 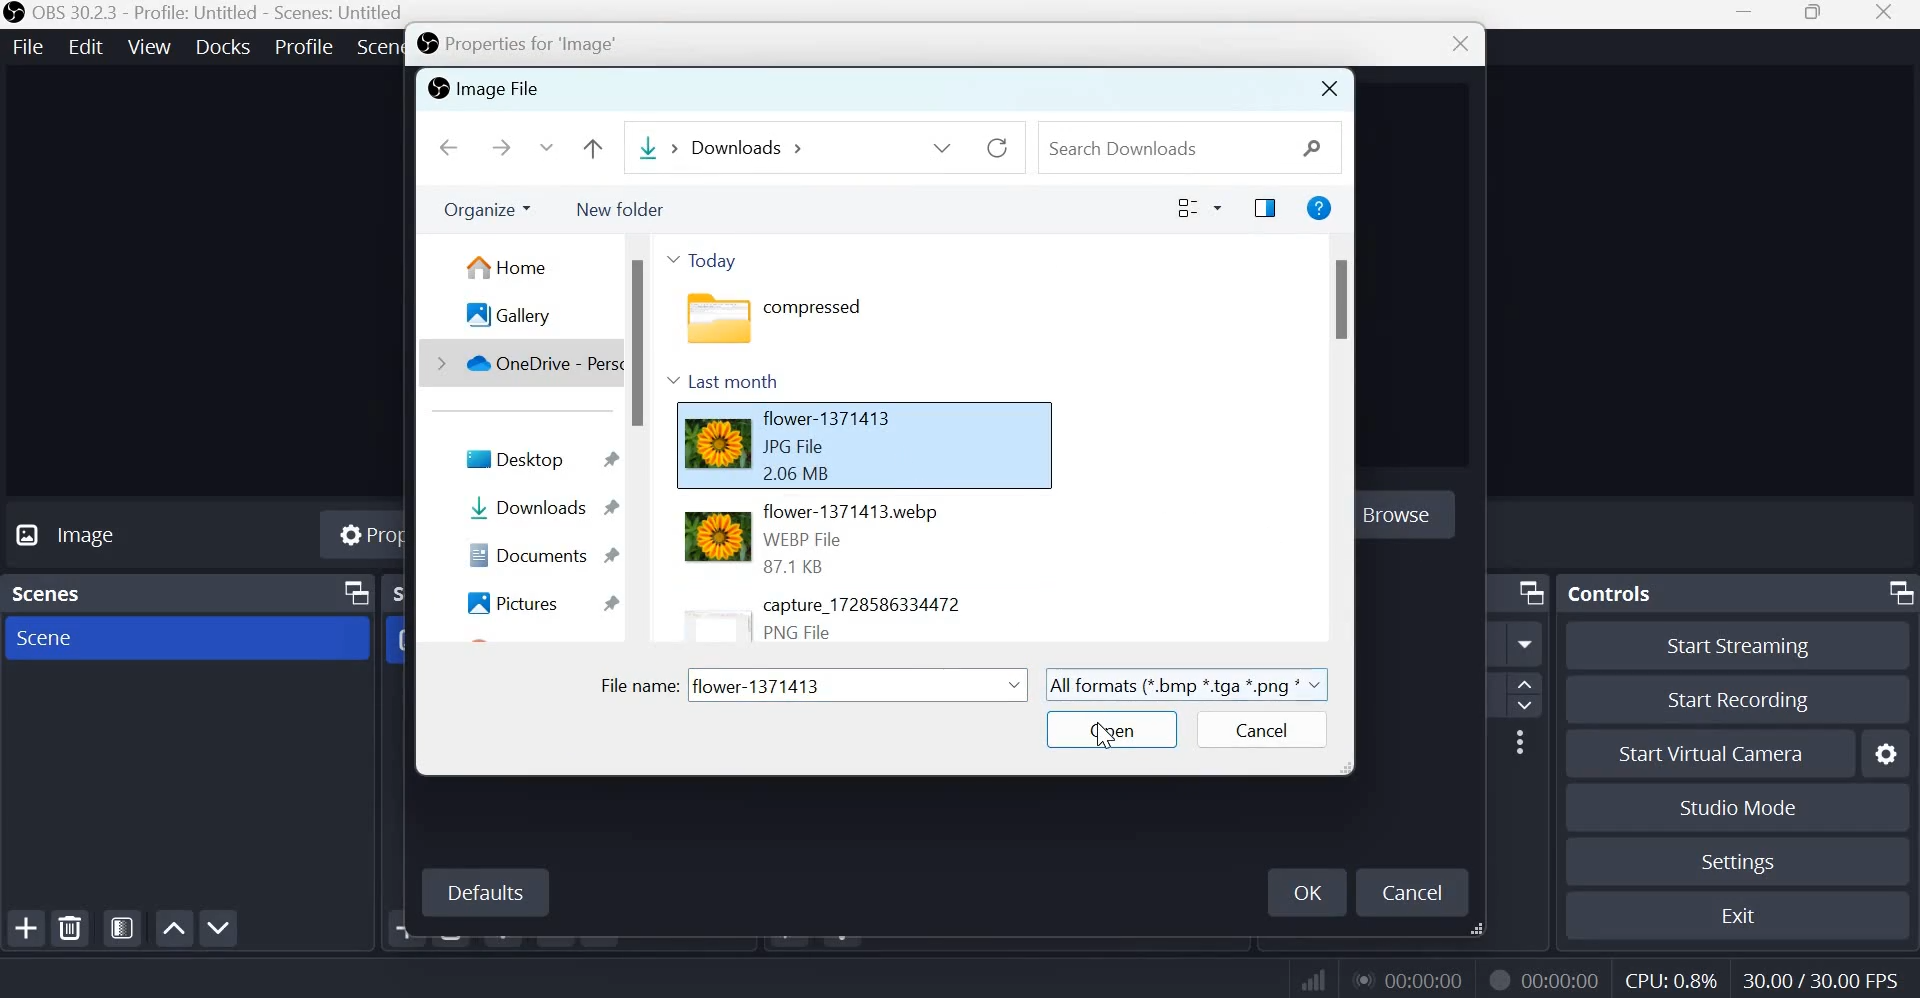 I want to click on get help, so click(x=1318, y=209).